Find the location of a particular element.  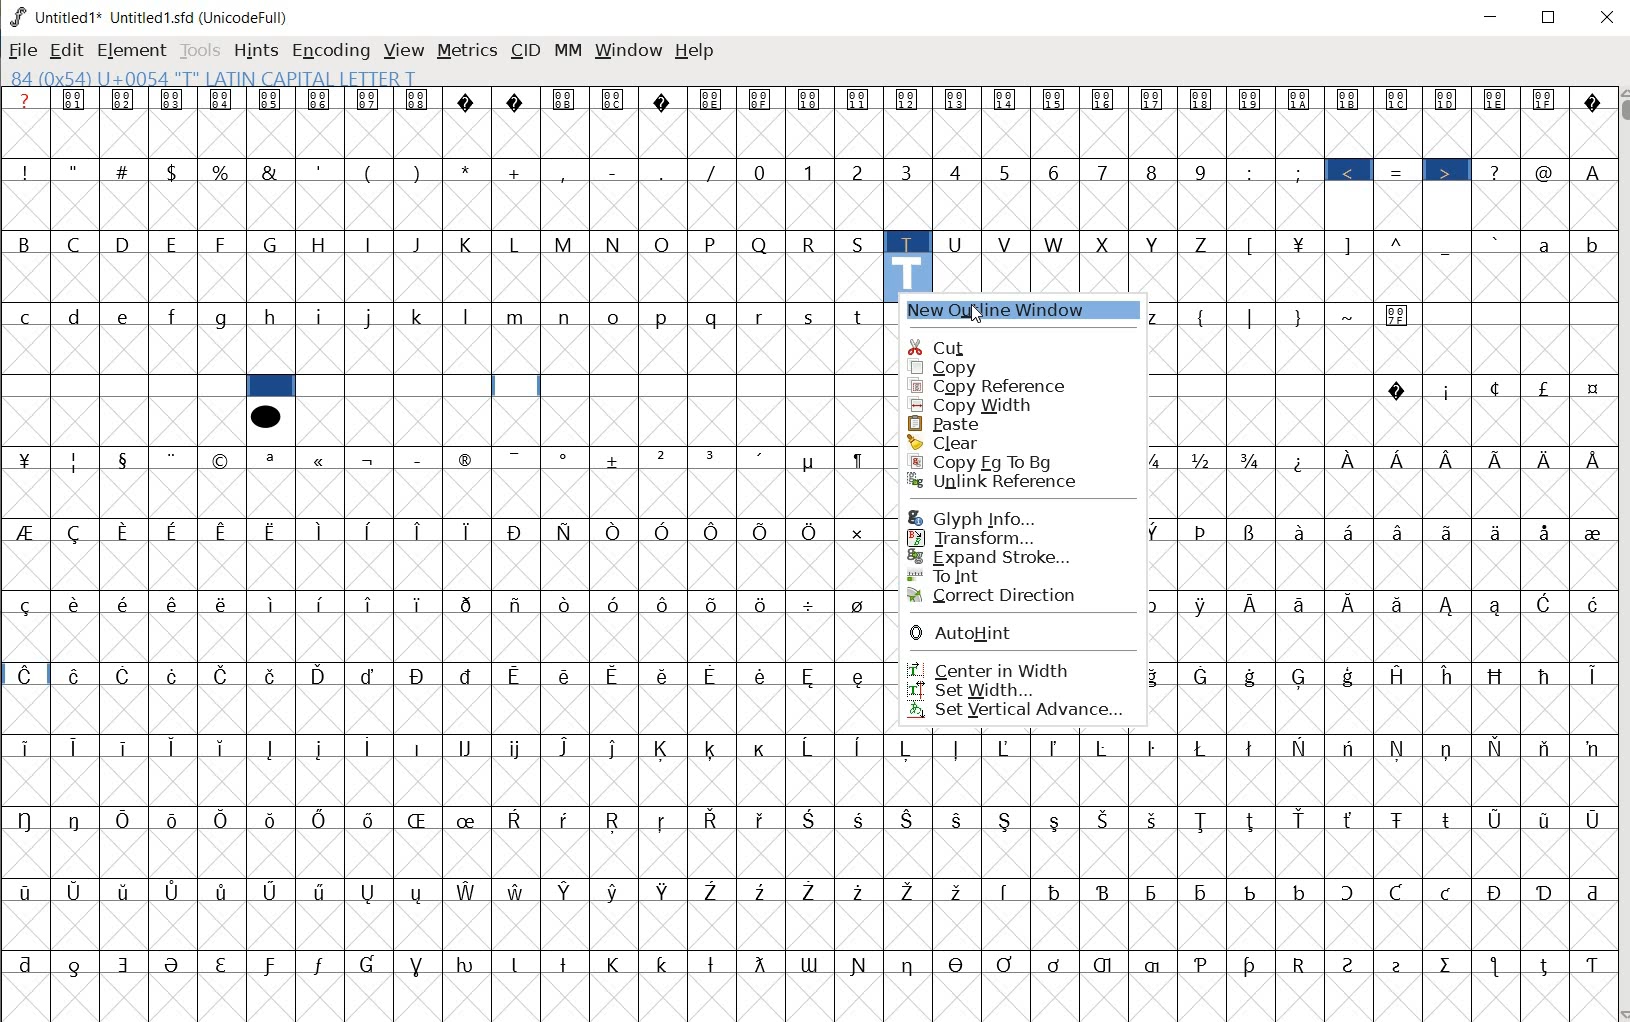

correct direction is located at coordinates (1001, 596).